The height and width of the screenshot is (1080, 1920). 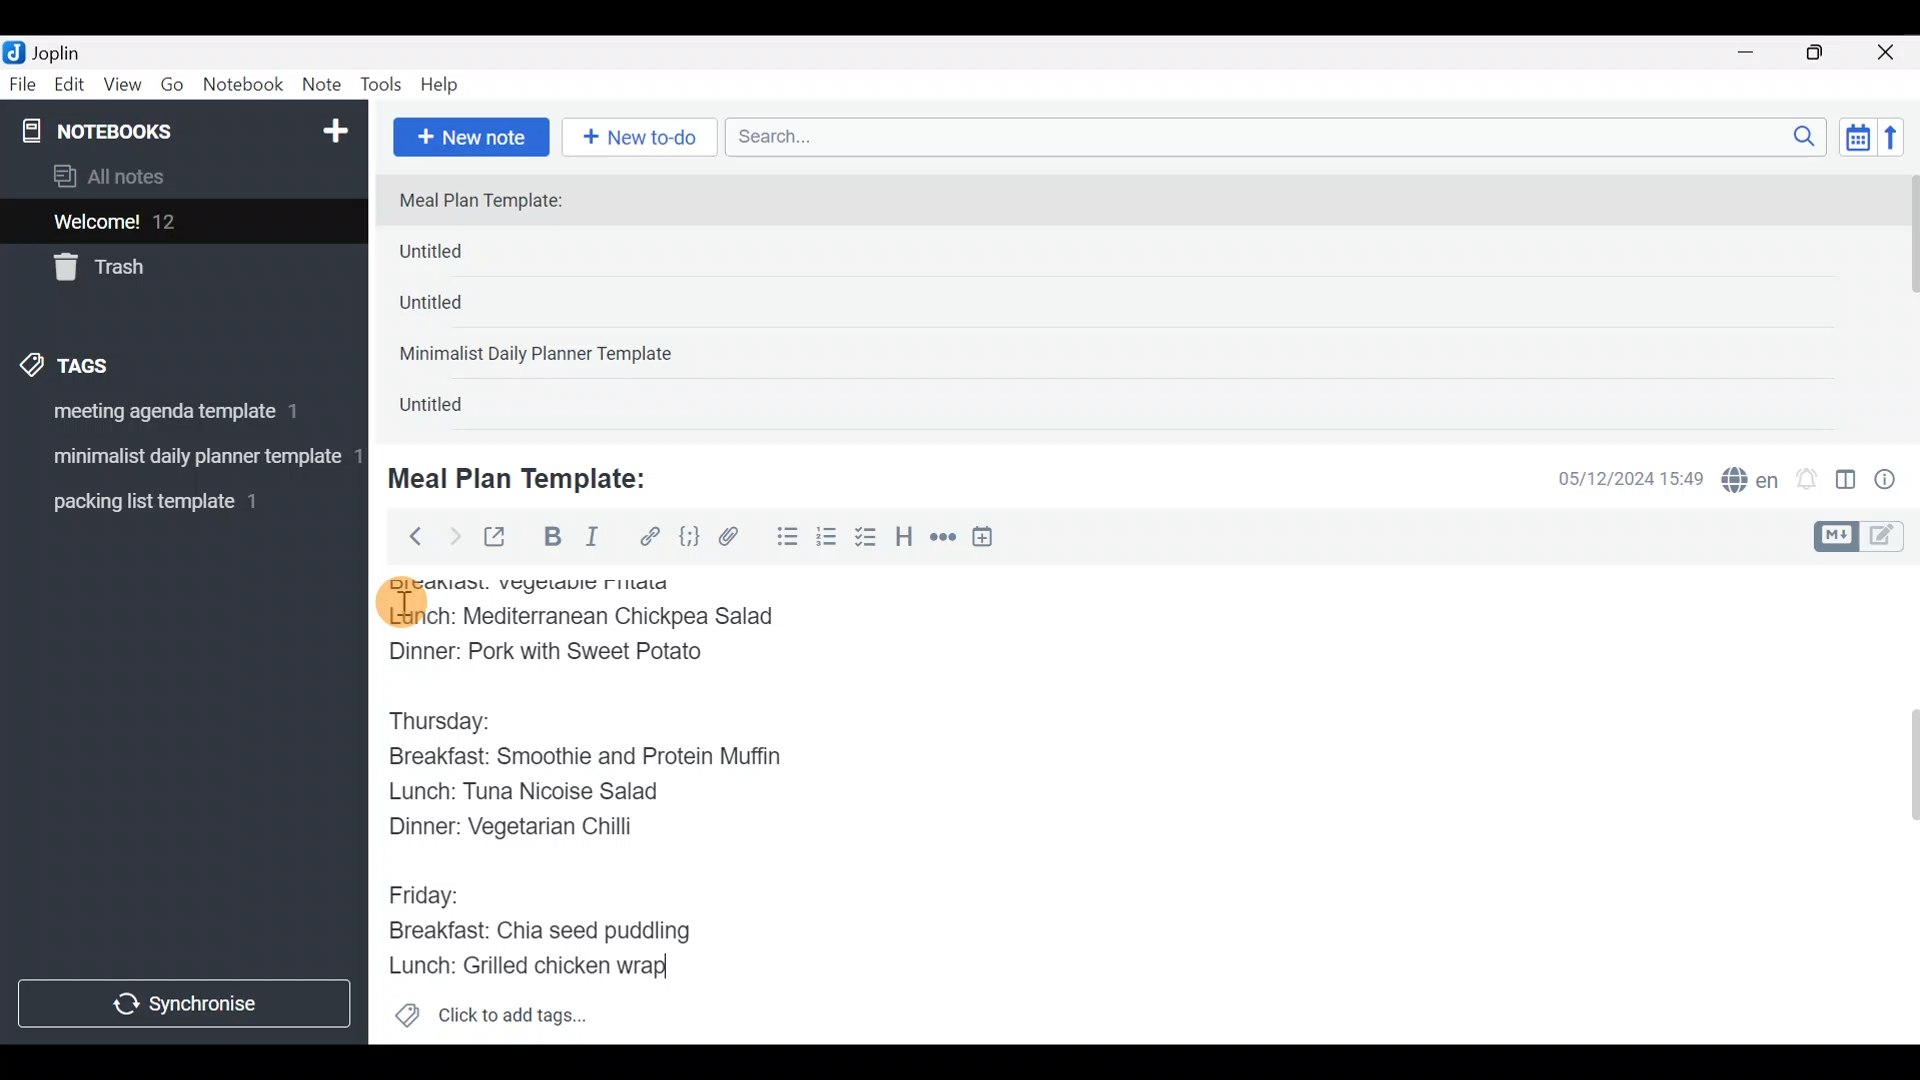 What do you see at coordinates (531, 971) in the screenshot?
I see `Lunch: Grilled chicken wrap` at bounding box center [531, 971].